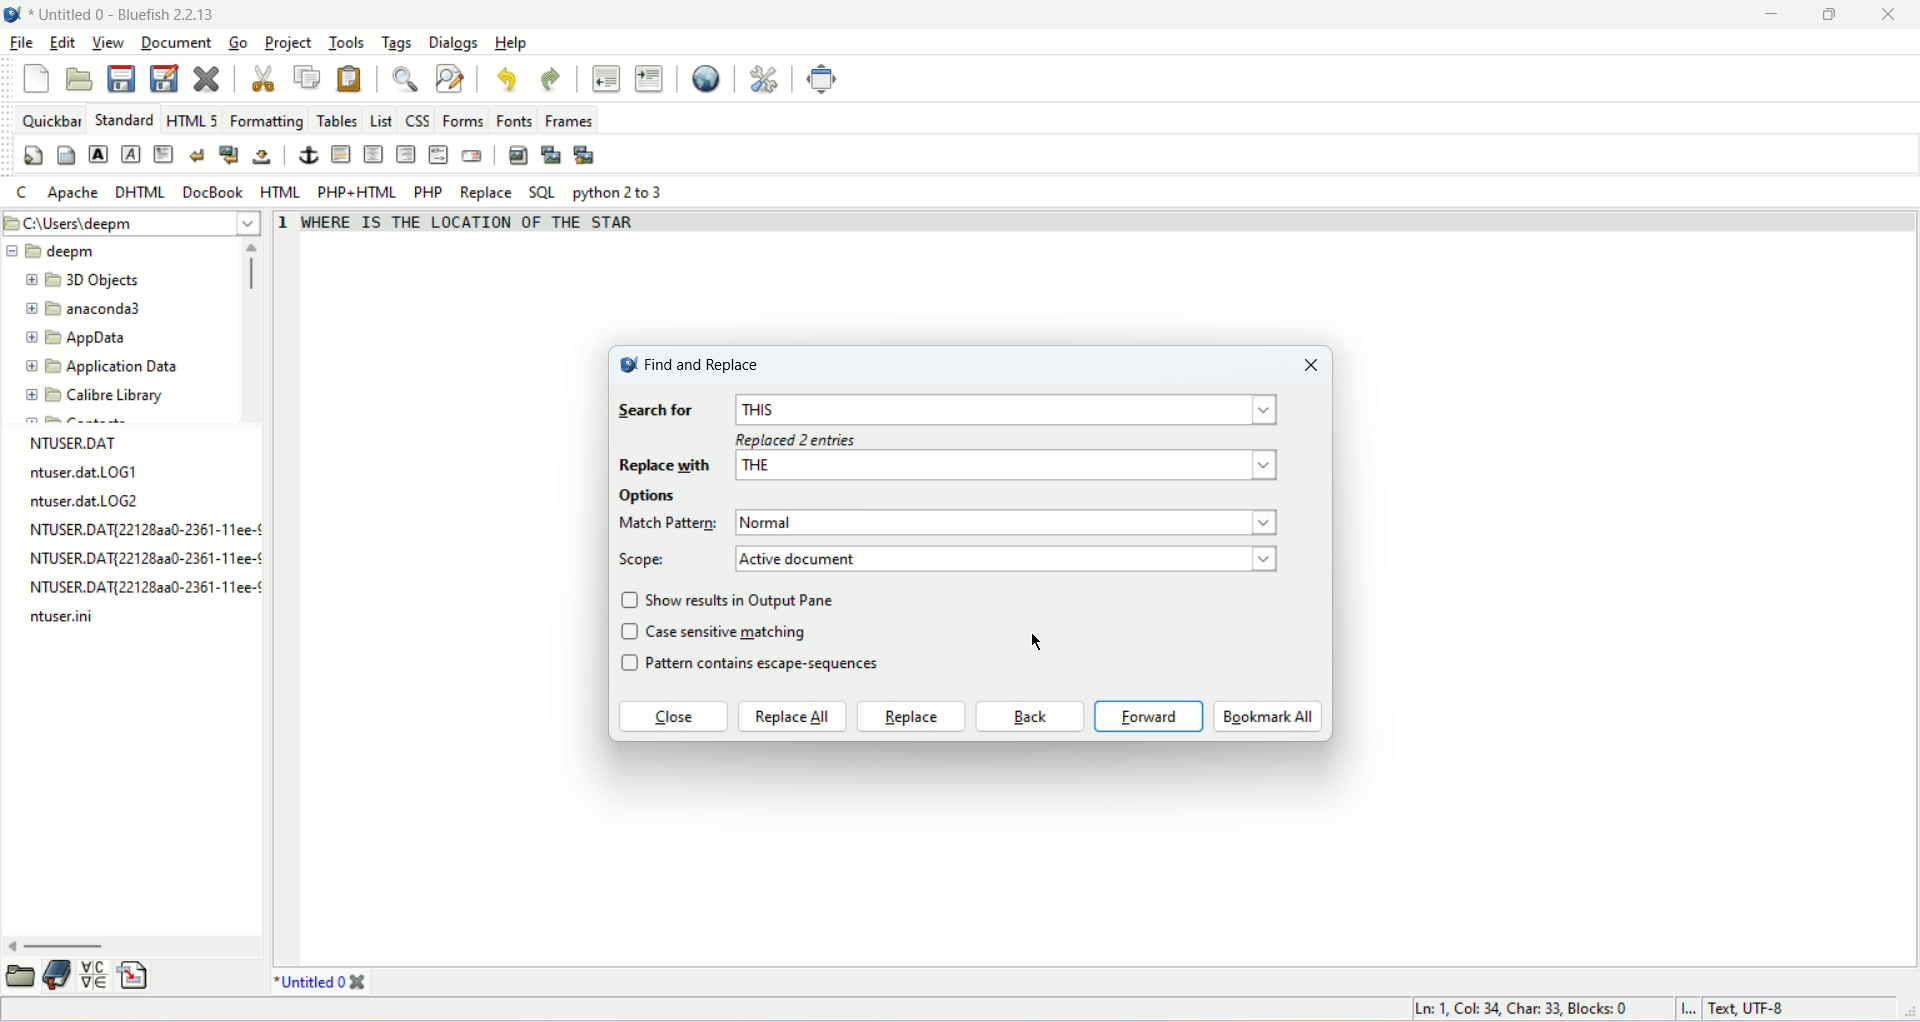 This screenshot has height=1022, width=1920. I want to click on edit, so click(61, 45).